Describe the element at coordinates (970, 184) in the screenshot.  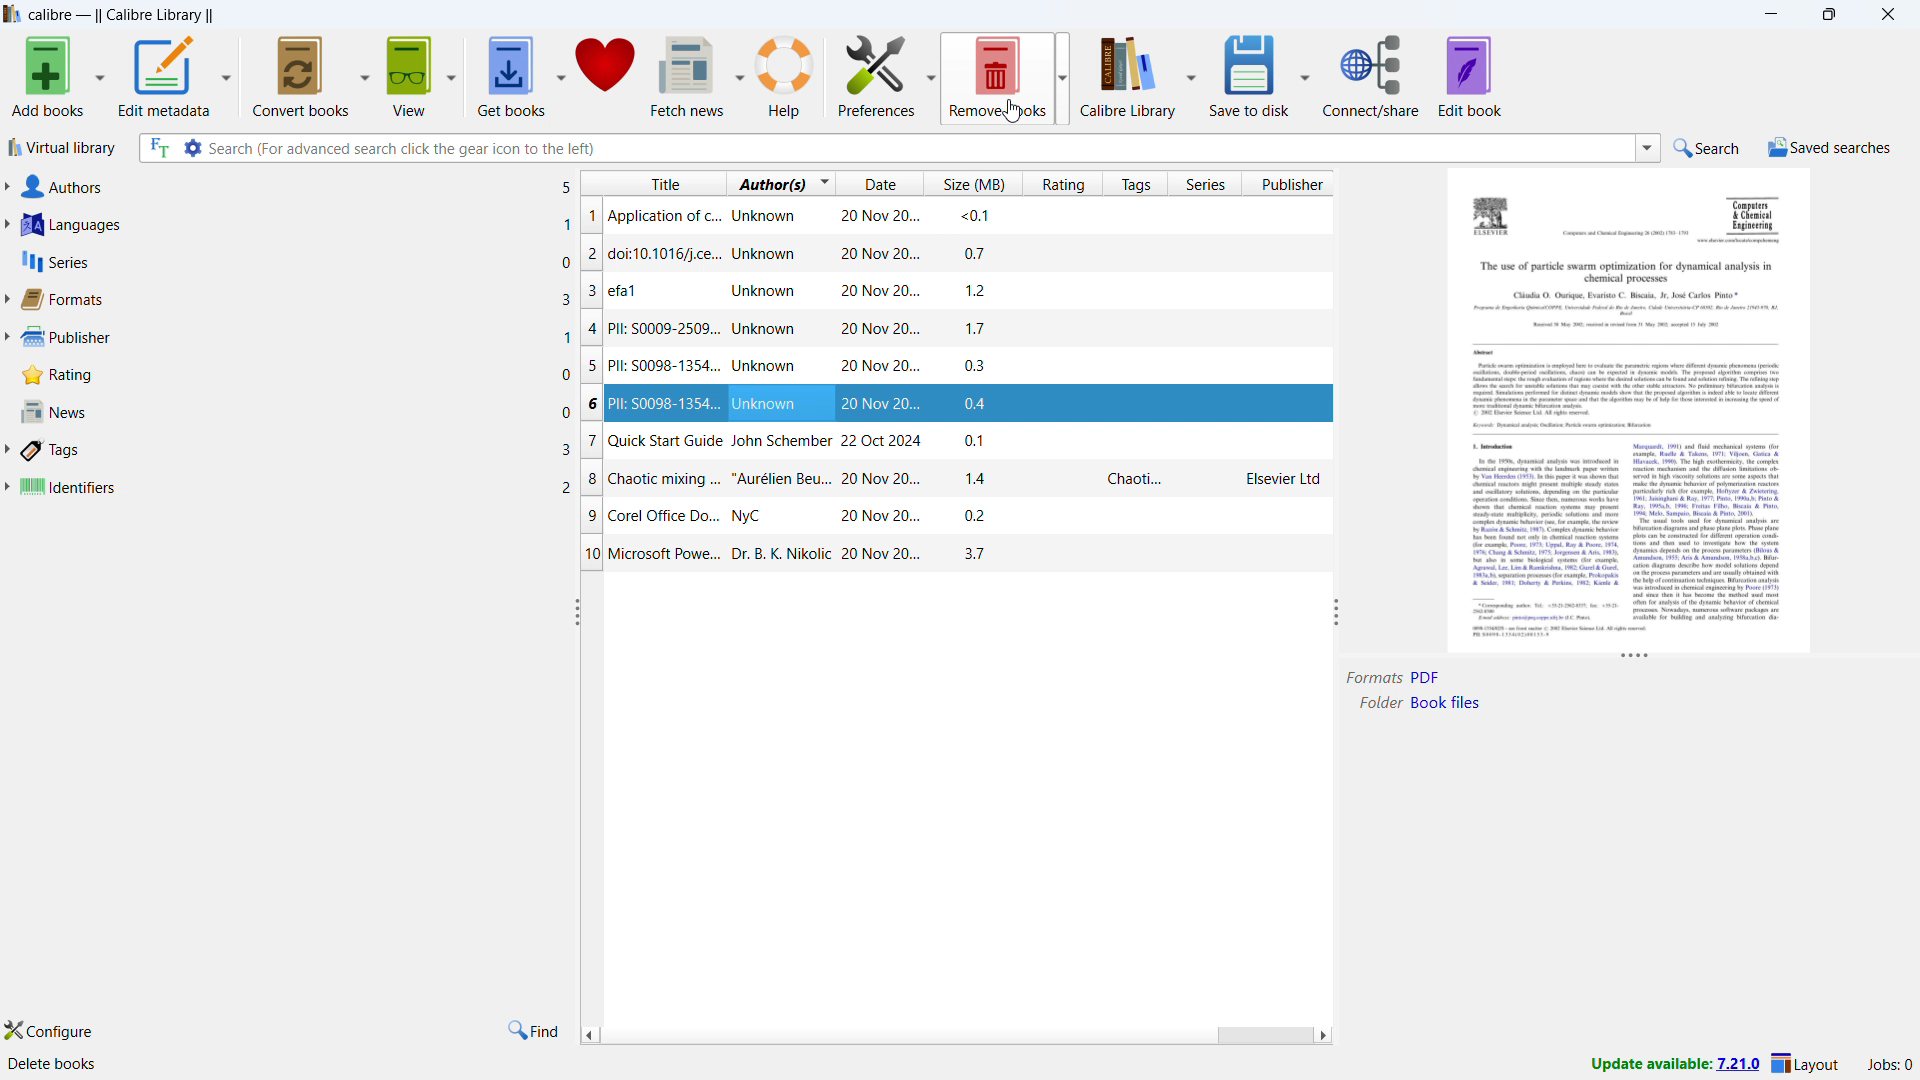
I see `sort by size` at that location.